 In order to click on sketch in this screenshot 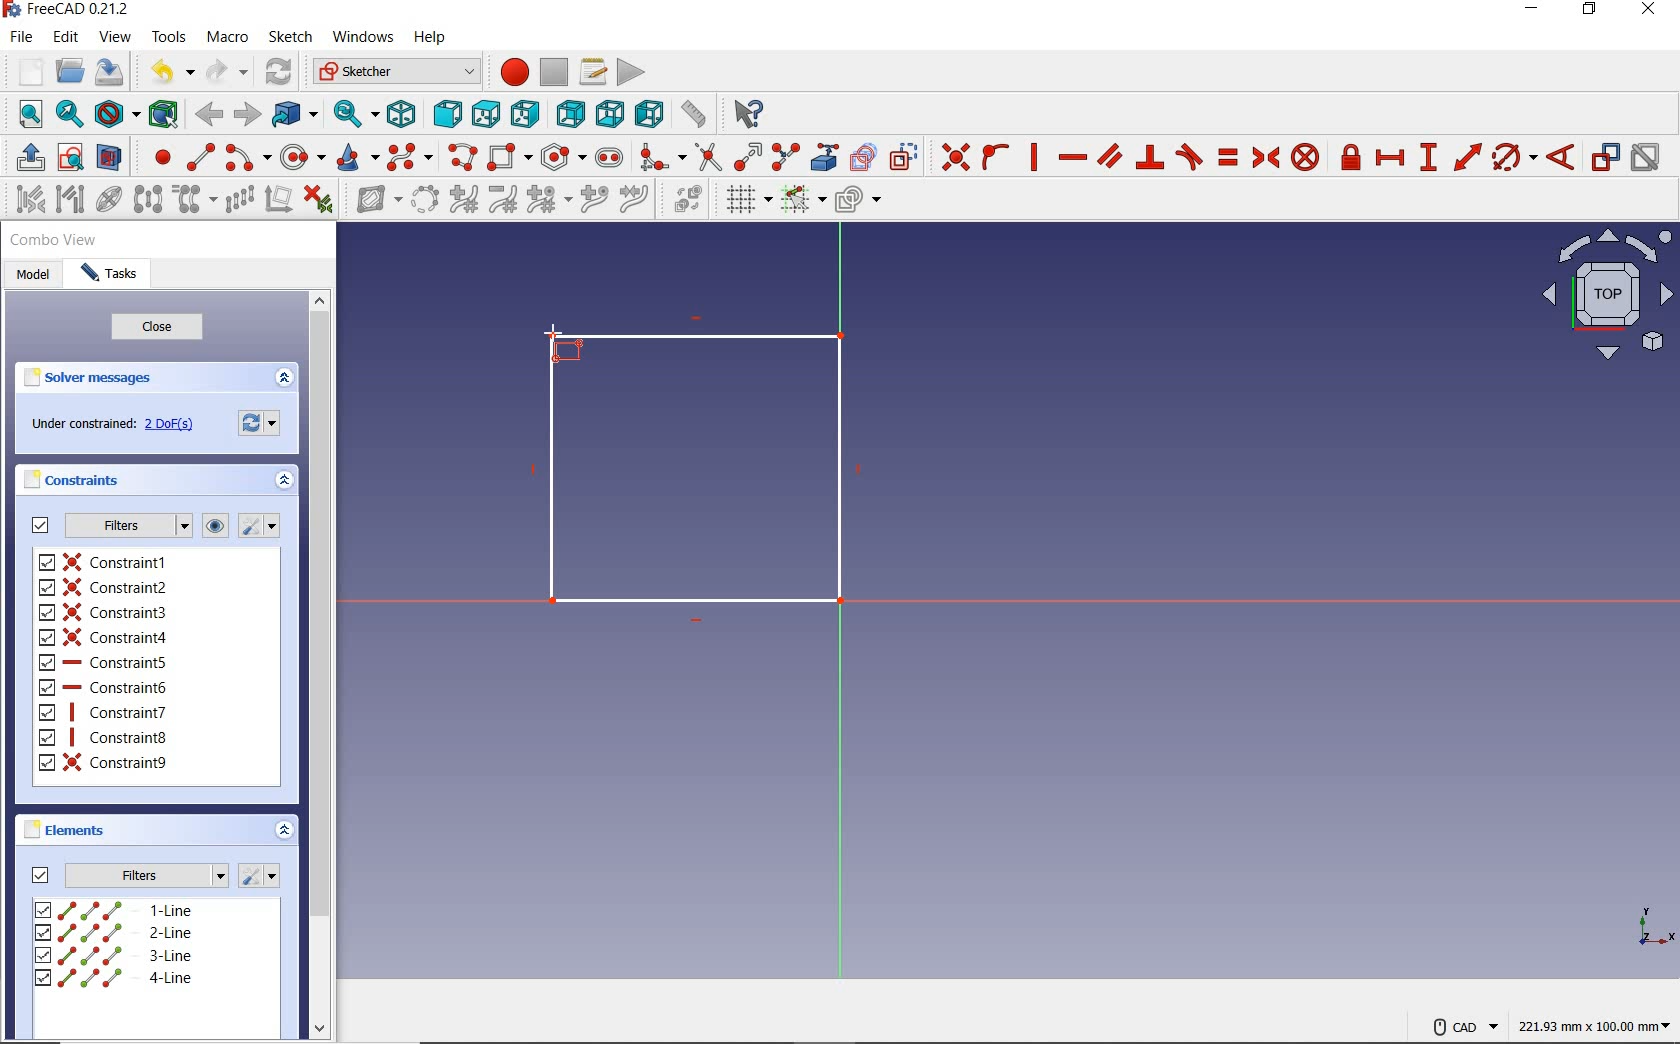, I will do `click(292, 37)`.